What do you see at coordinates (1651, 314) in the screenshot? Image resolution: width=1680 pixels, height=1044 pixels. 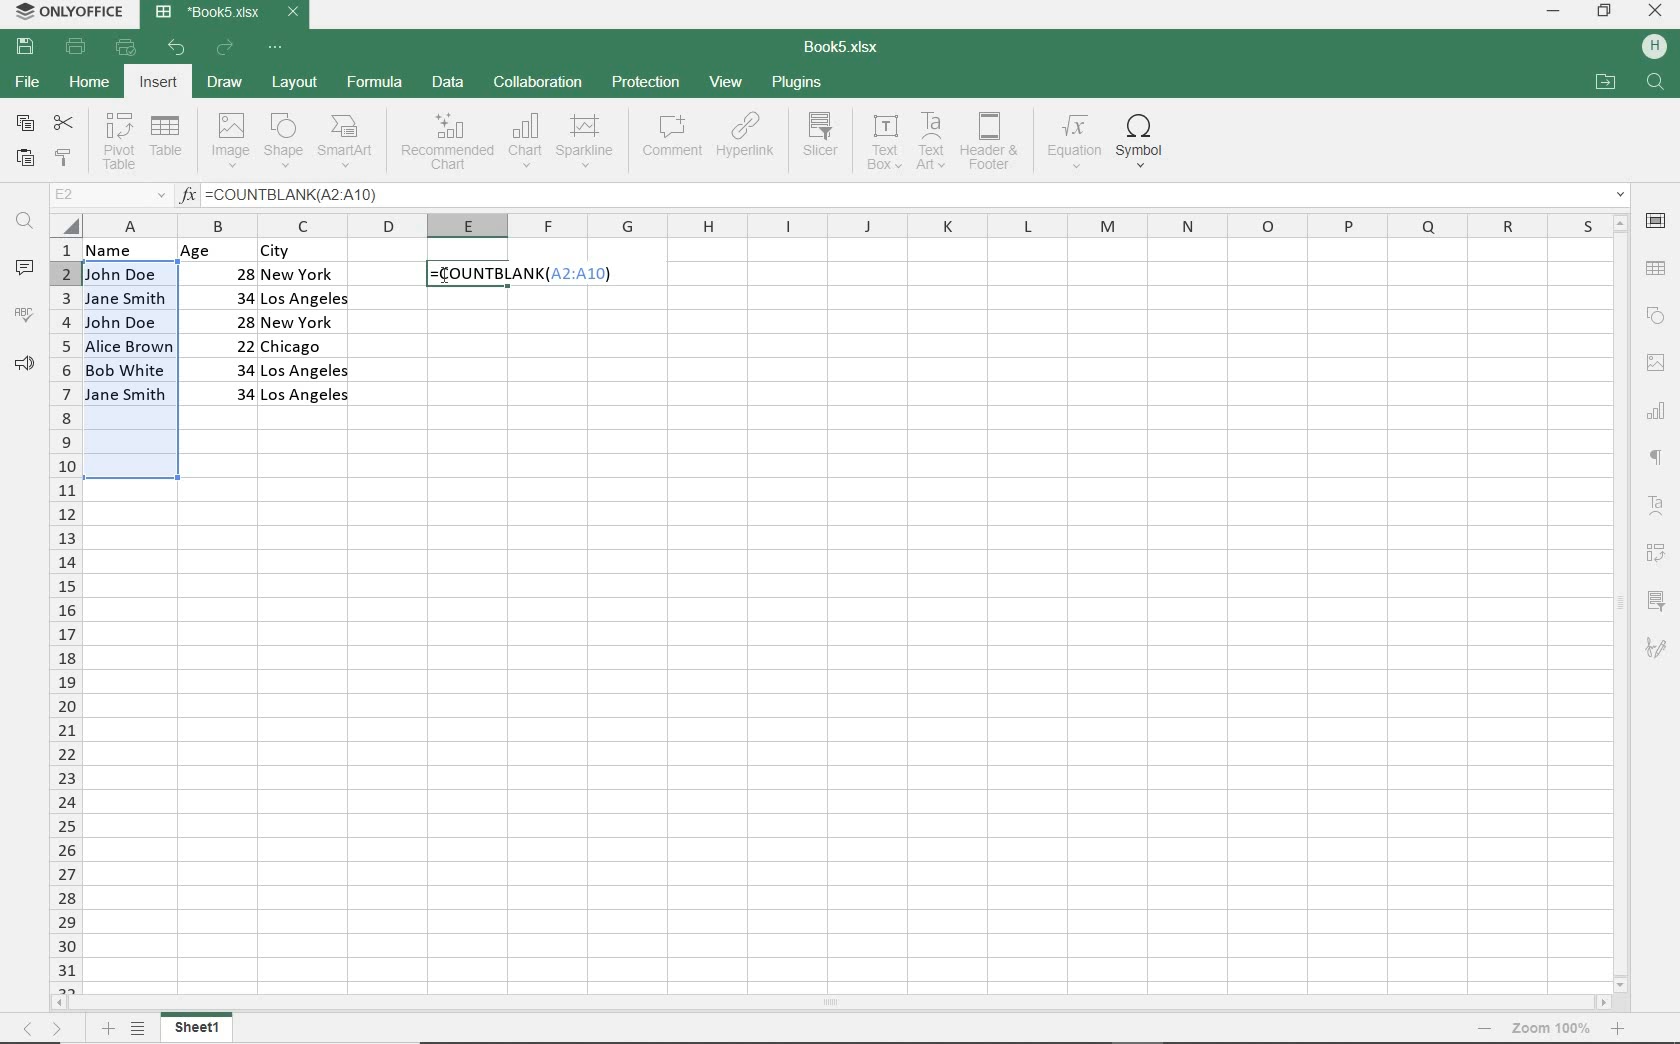 I see `SHAPE` at bounding box center [1651, 314].